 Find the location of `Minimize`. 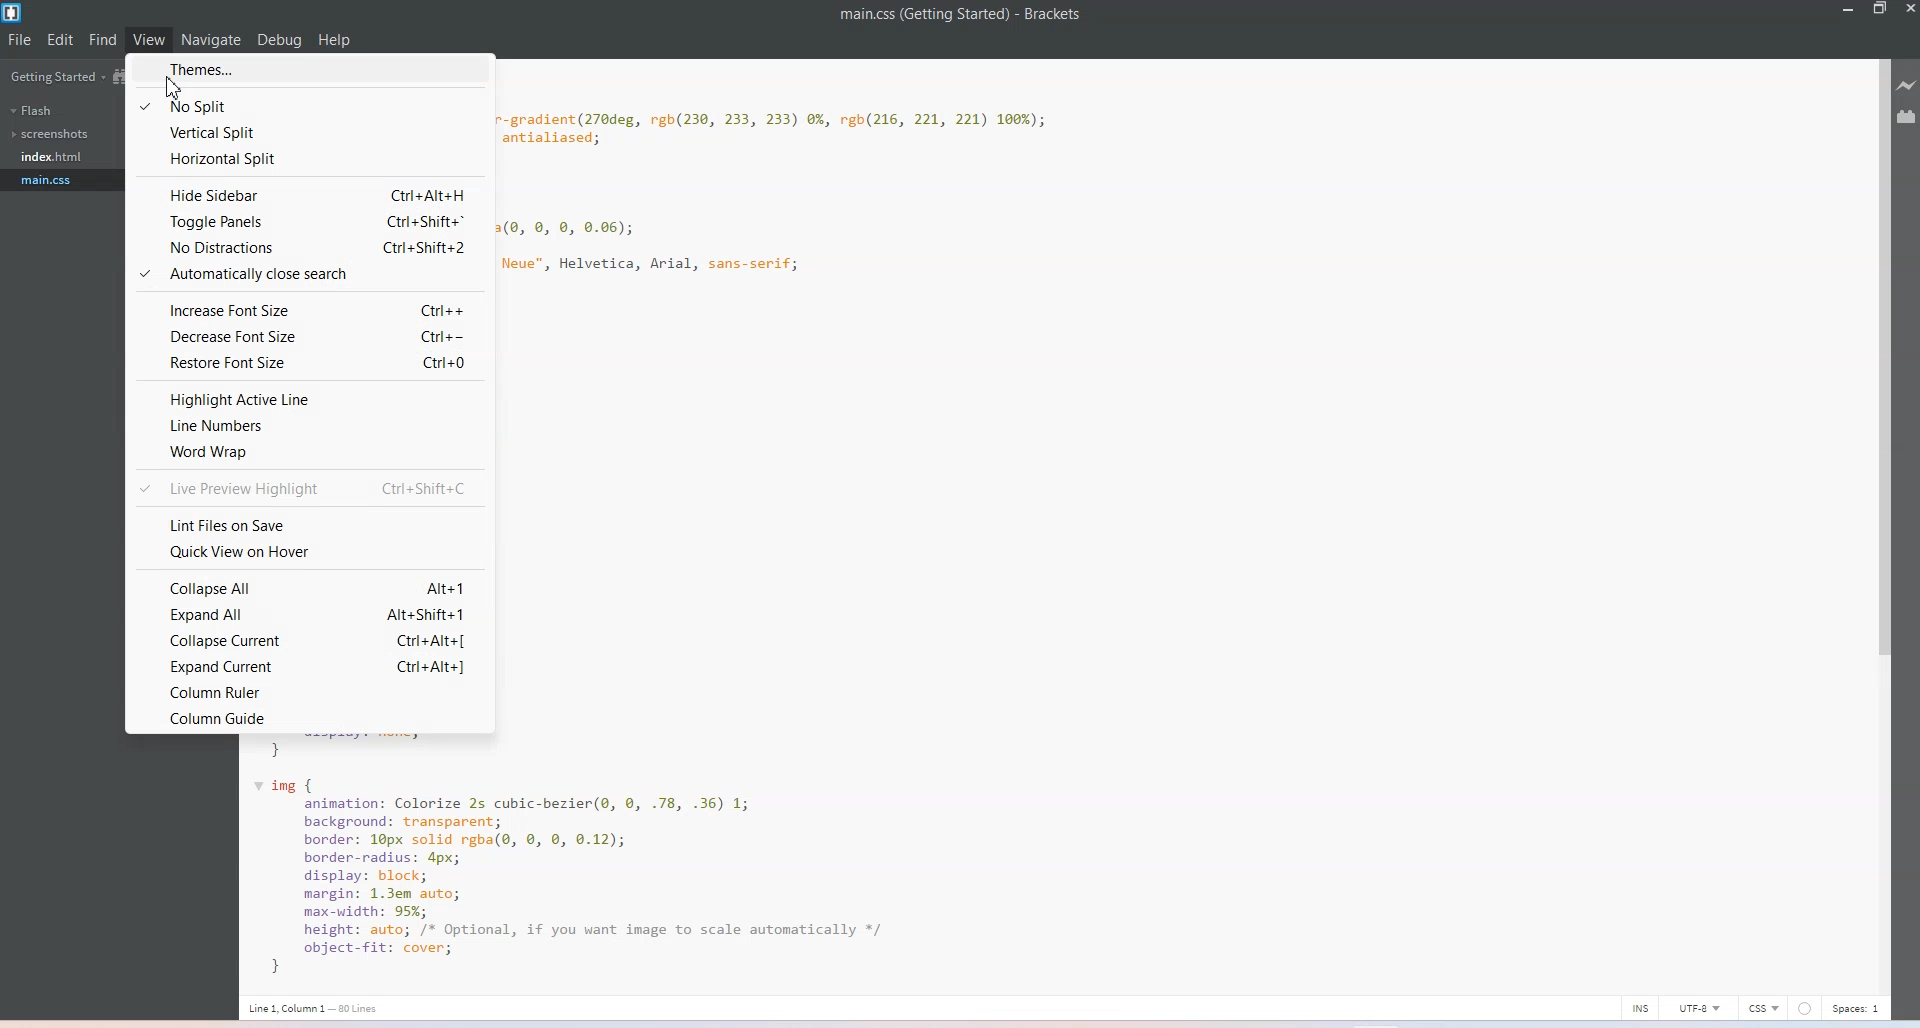

Minimize is located at coordinates (1849, 8).